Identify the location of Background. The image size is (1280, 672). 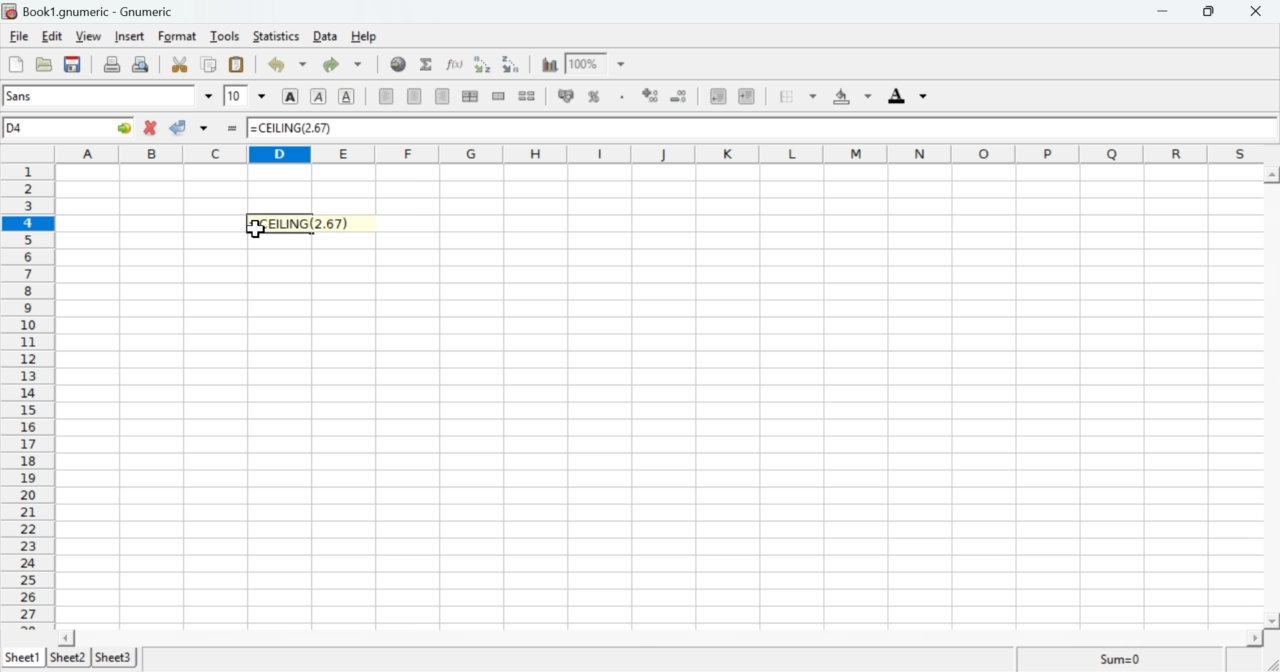
(851, 98).